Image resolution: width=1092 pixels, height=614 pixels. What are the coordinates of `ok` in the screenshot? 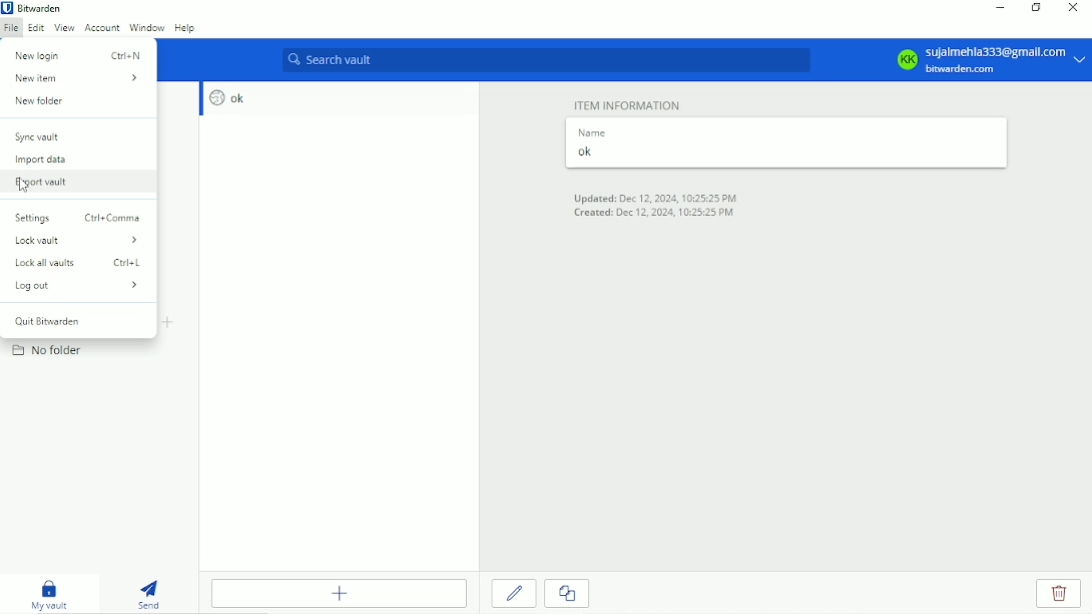 It's located at (224, 98).